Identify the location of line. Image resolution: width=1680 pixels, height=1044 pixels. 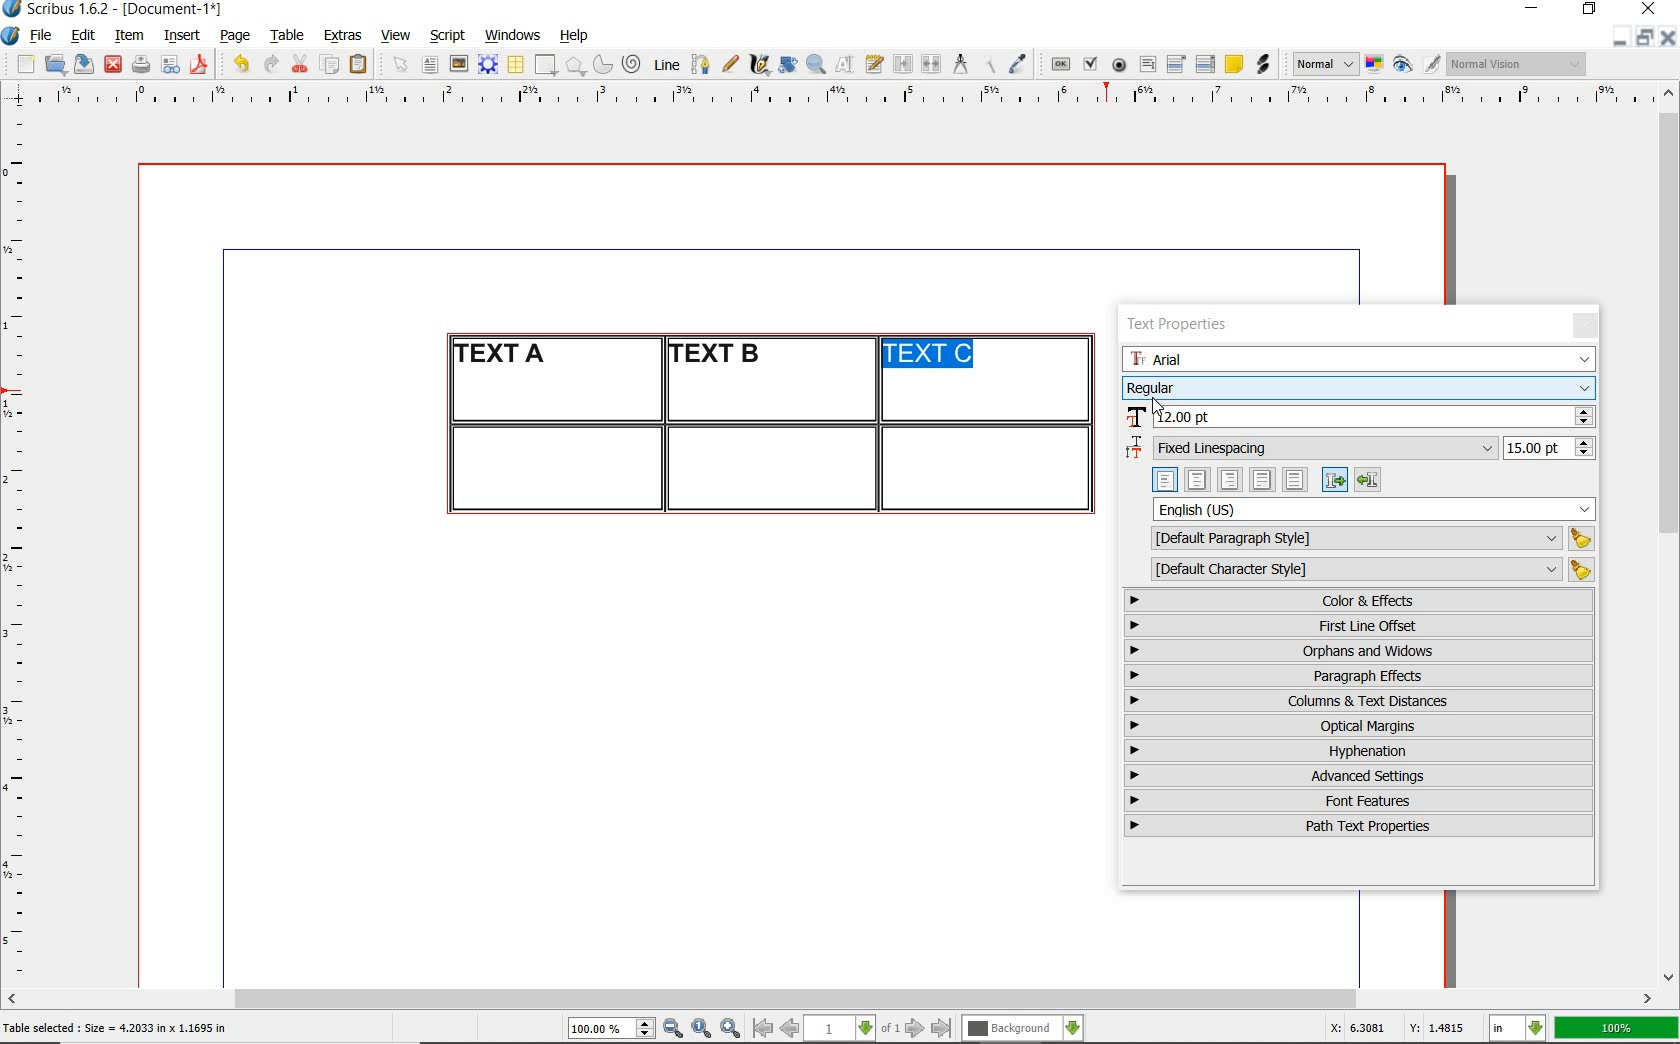
(664, 64).